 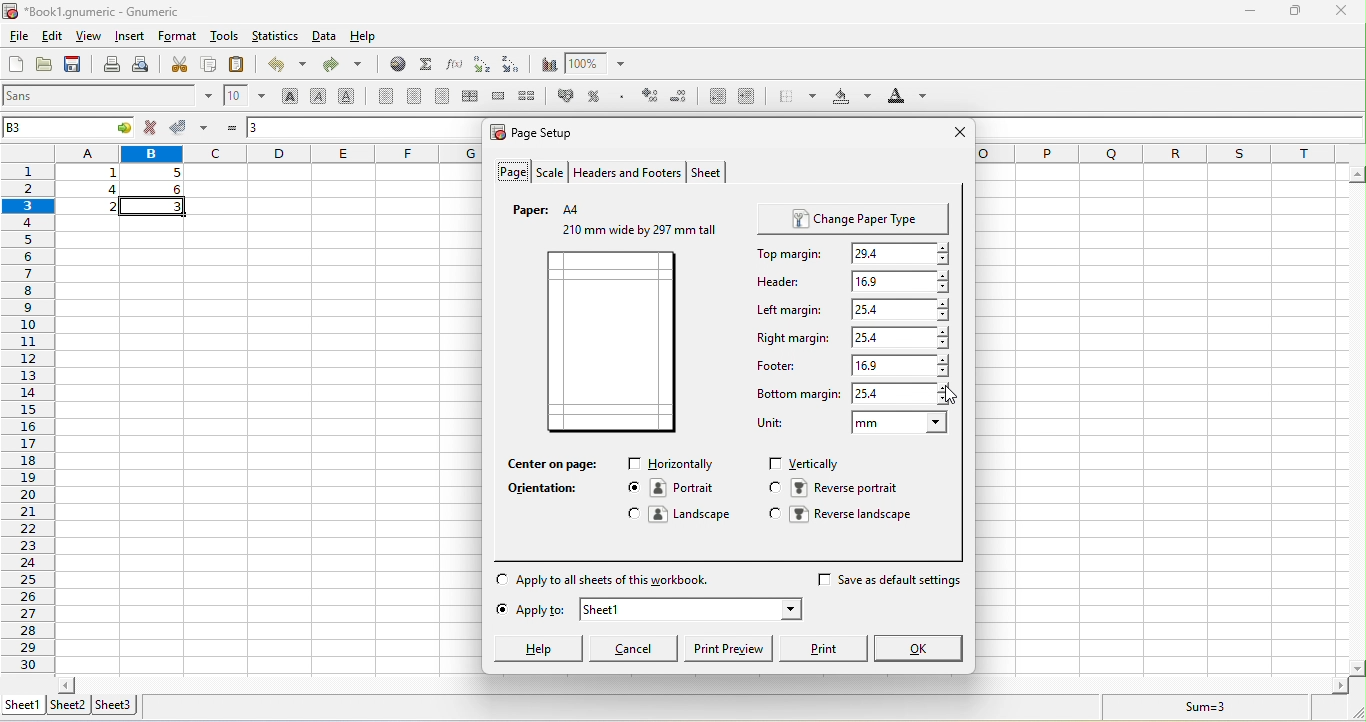 I want to click on merge a range of cells, so click(x=500, y=98).